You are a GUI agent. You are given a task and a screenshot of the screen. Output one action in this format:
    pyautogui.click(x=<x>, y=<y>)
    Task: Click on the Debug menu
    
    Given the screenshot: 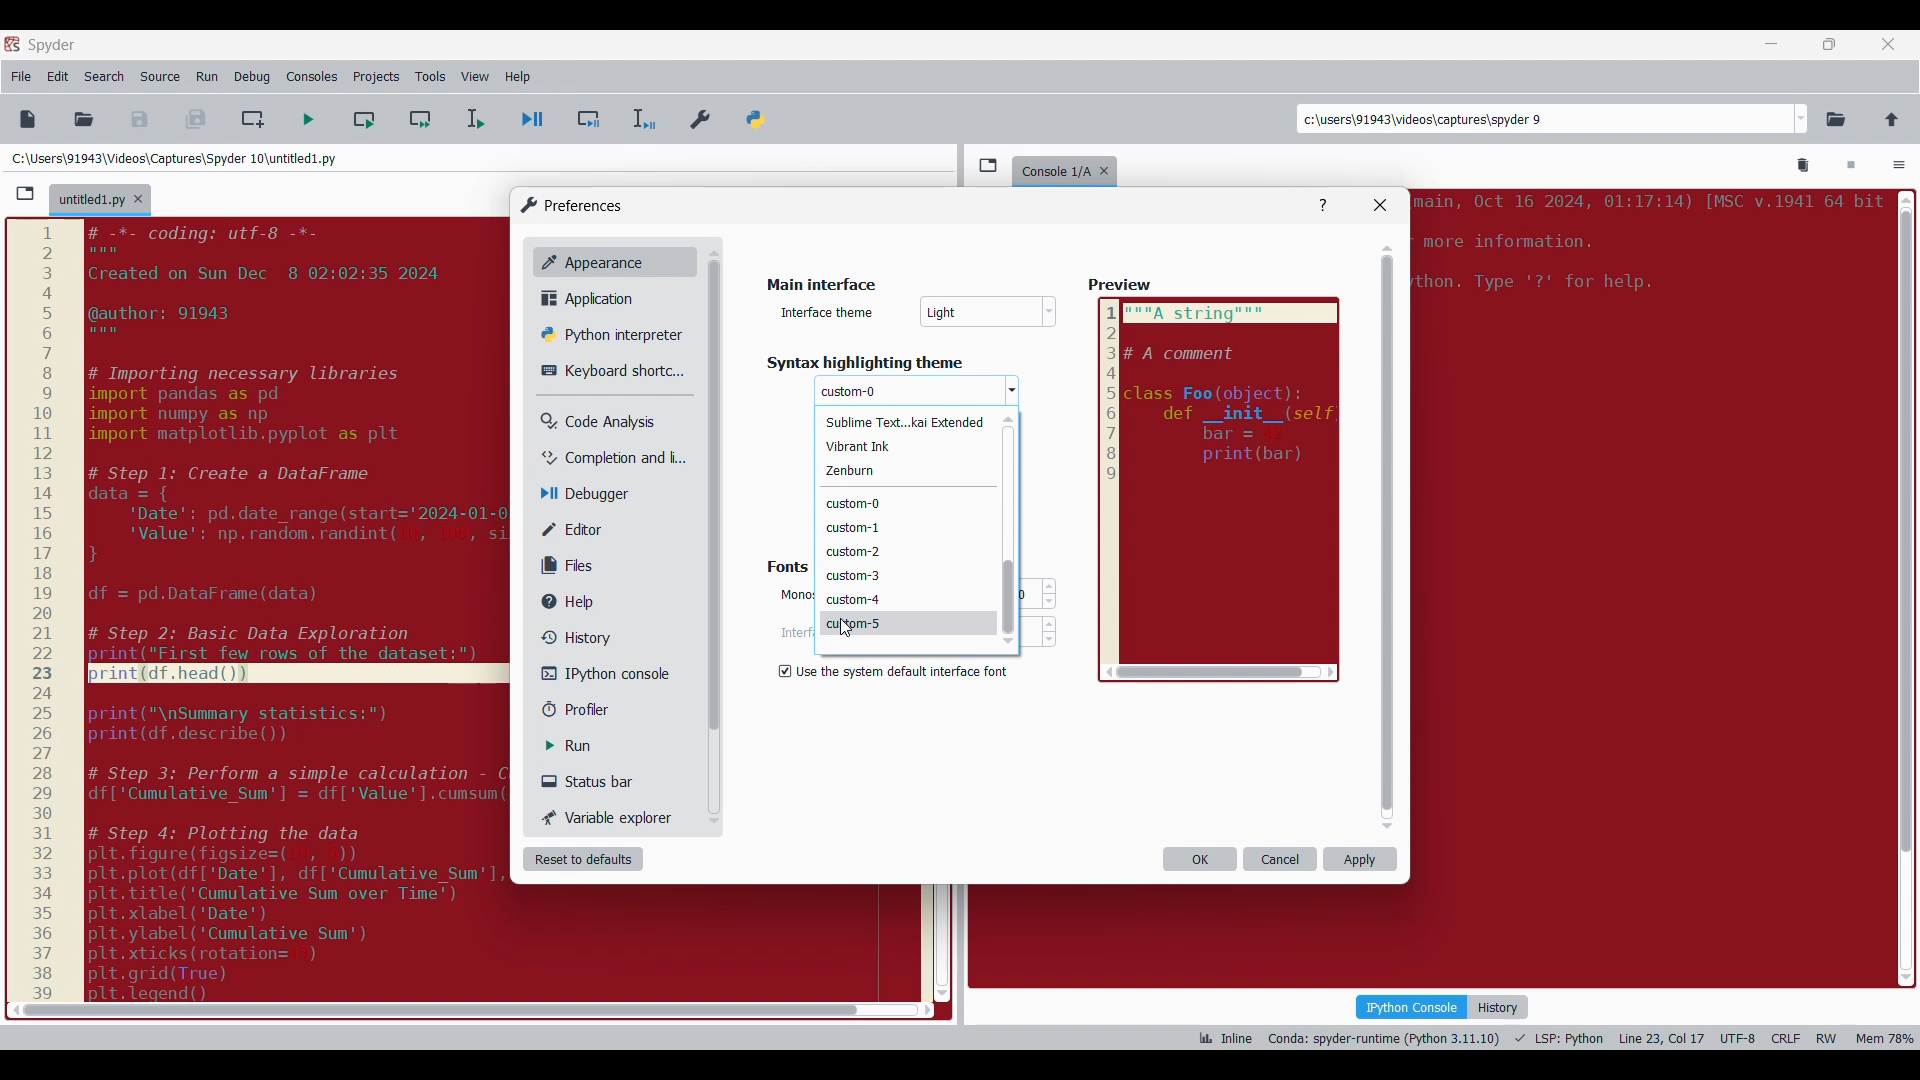 What is the action you would take?
    pyautogui.click(x=252, y=77)
    